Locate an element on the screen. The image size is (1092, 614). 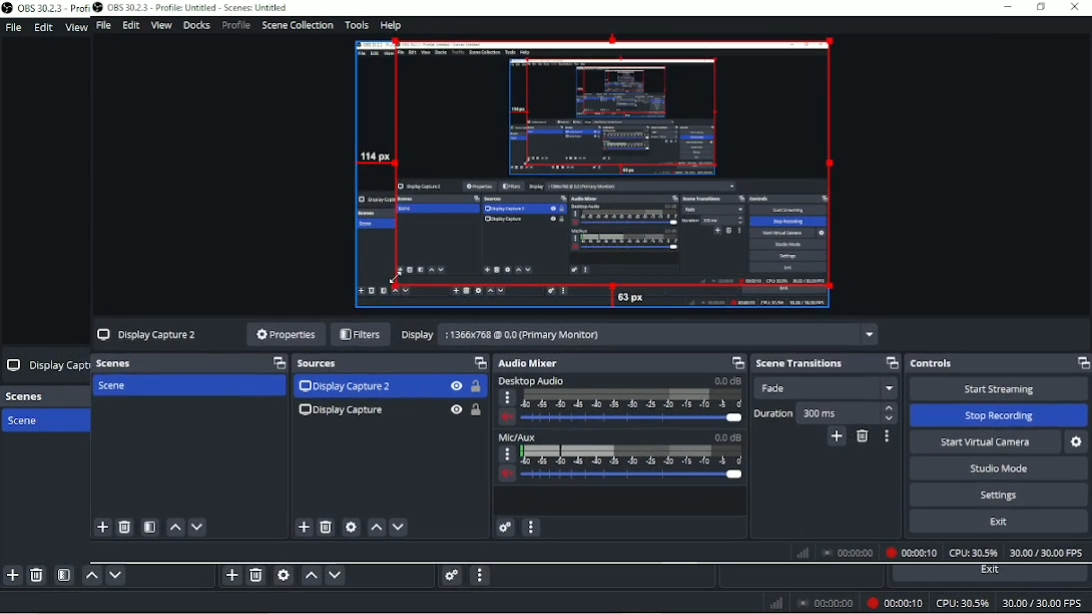
Advanced audio properties is located at coordinates (450, 577).